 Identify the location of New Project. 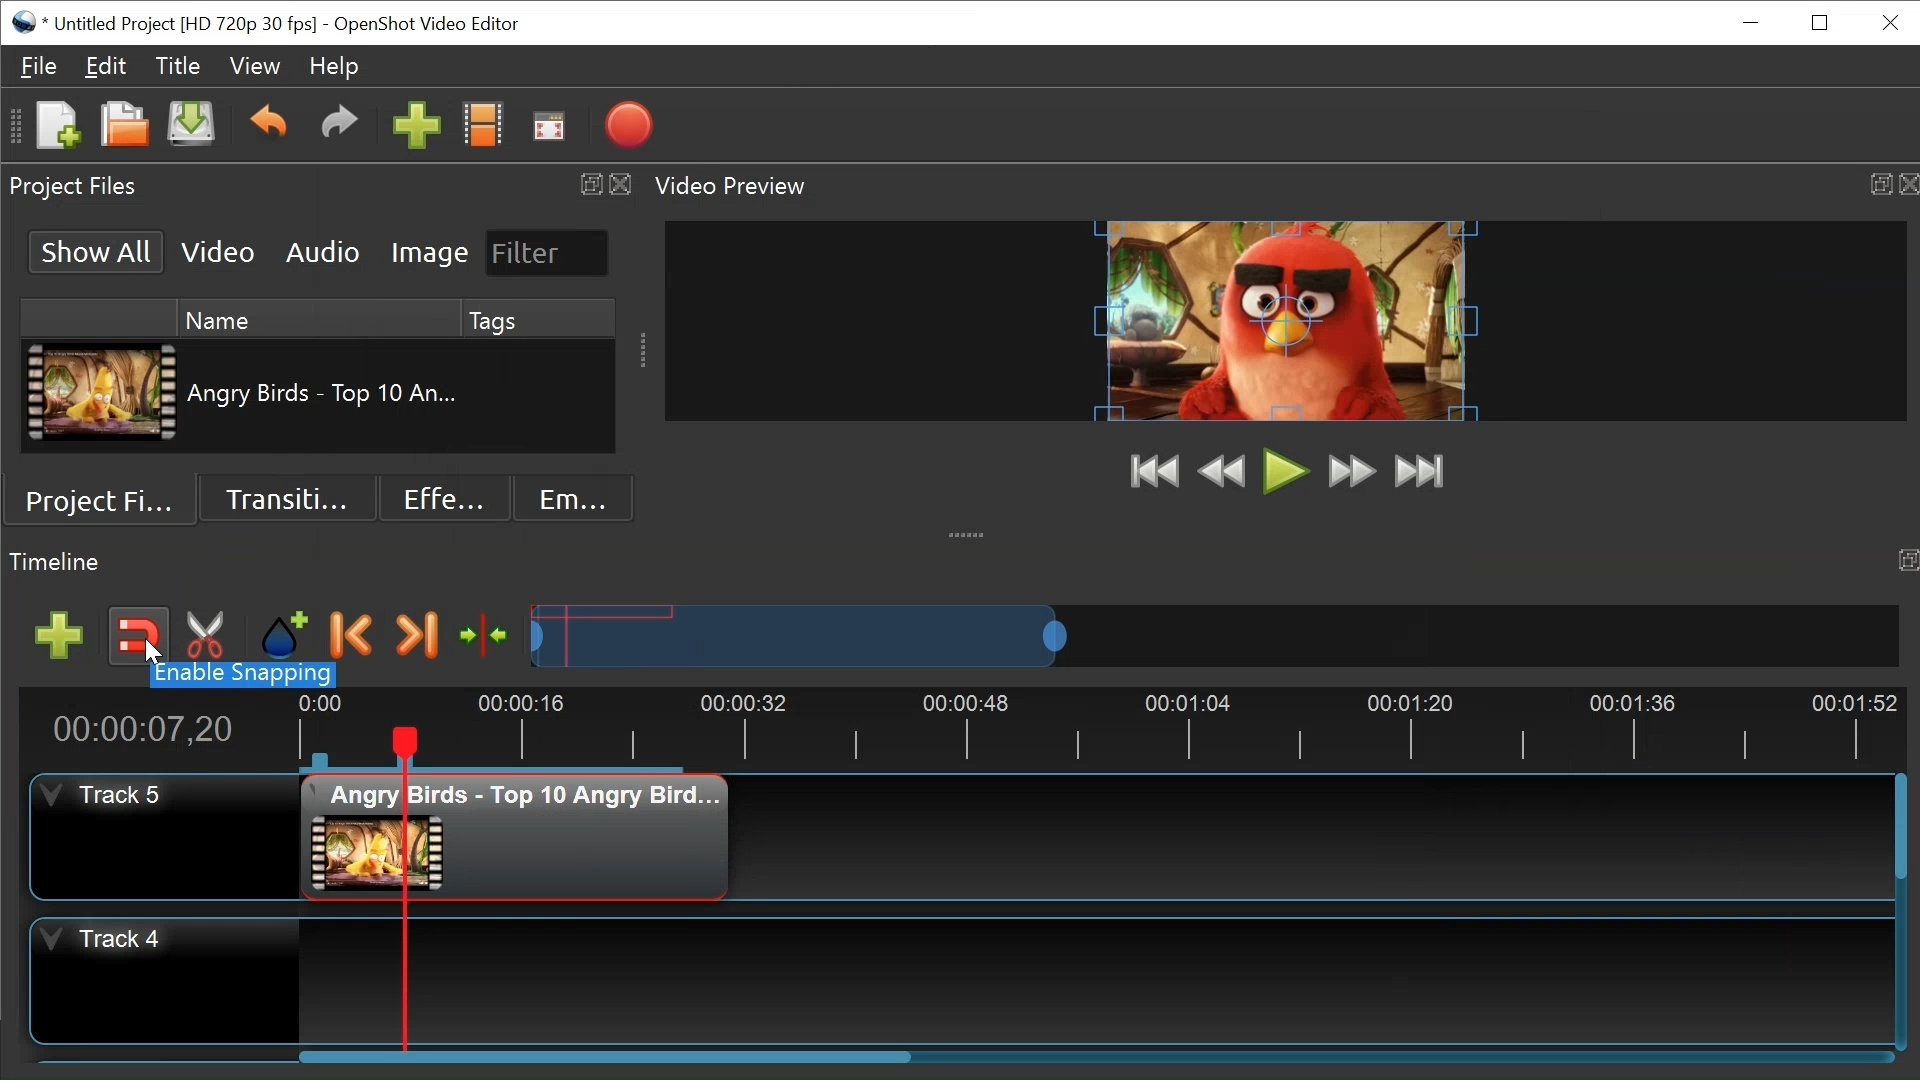
(57, 125).